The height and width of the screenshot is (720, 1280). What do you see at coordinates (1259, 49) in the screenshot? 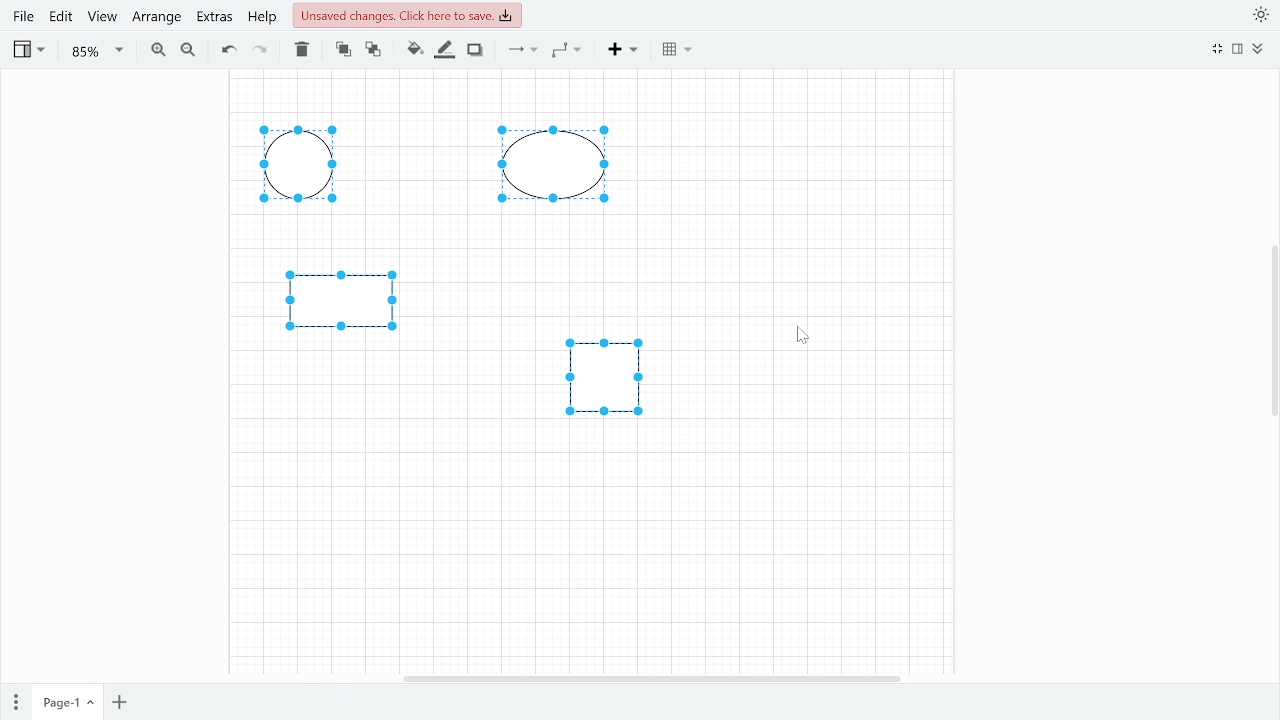
I see `Expand/Collapase` at bounding box center [1259, 49].